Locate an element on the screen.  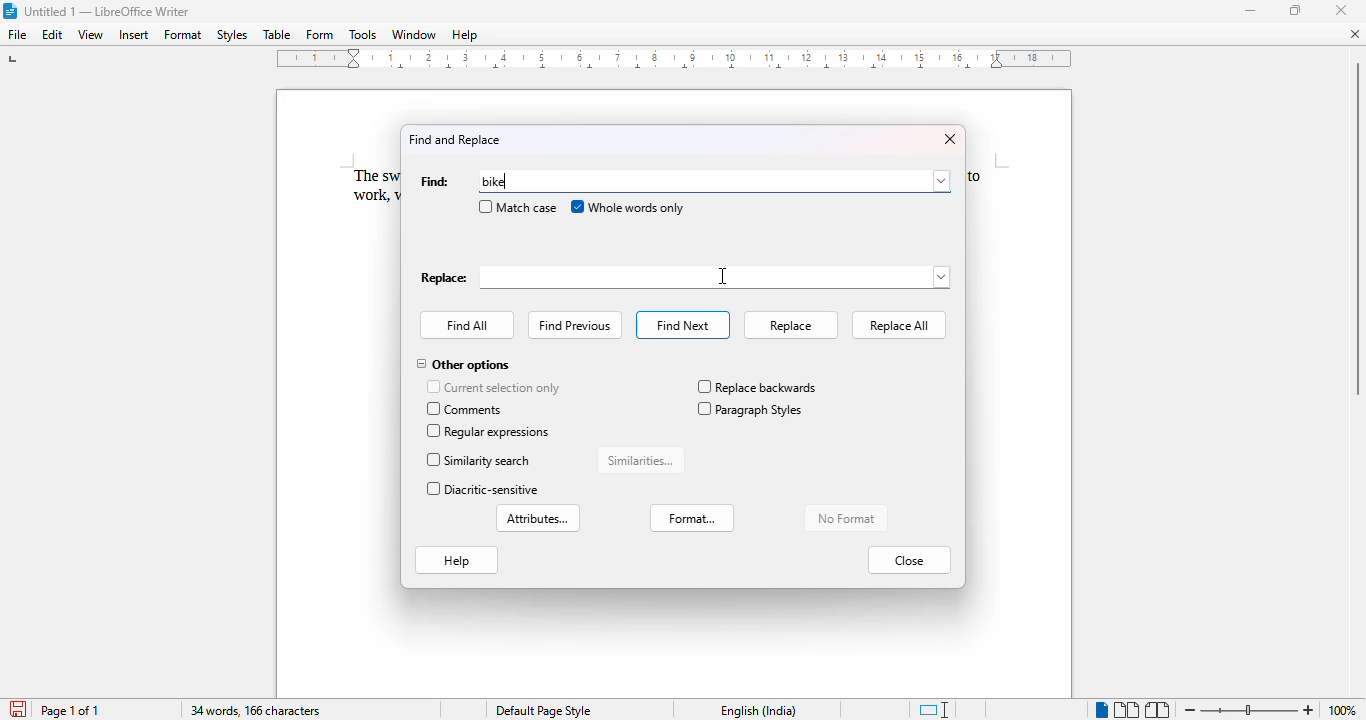
match case is located at coordinates (517, 207).